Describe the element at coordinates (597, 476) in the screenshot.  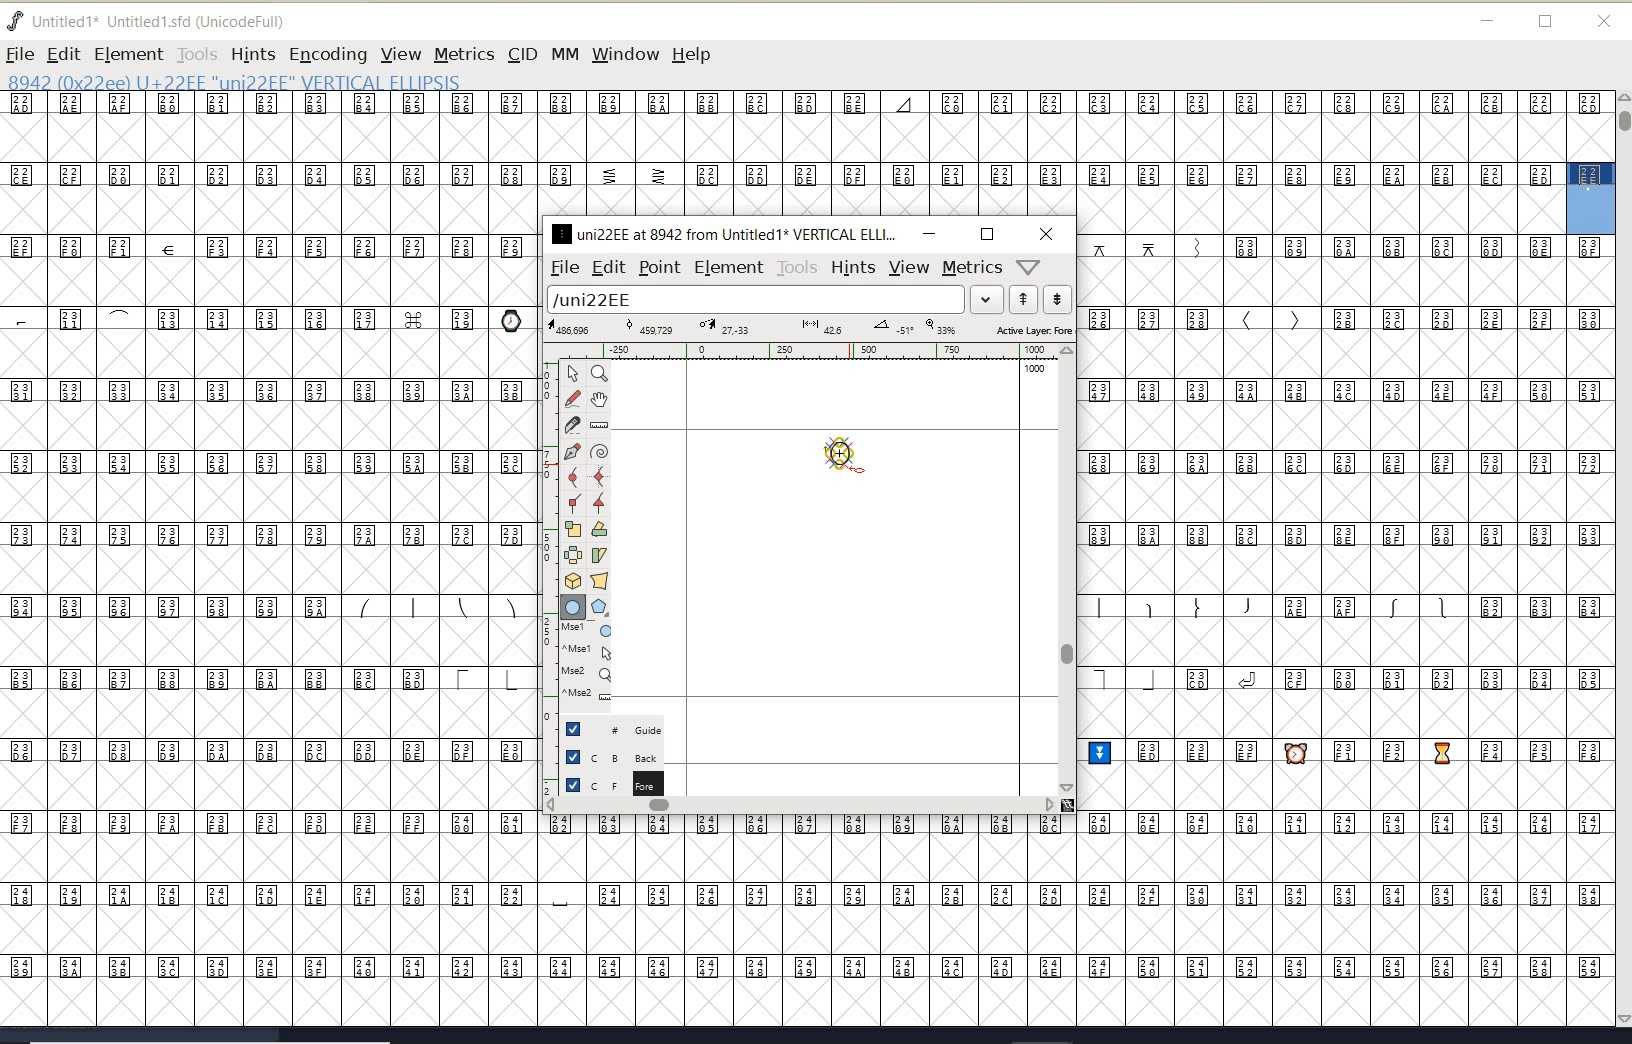
I see `add a curve point always either horizontal or vertical` at that location.